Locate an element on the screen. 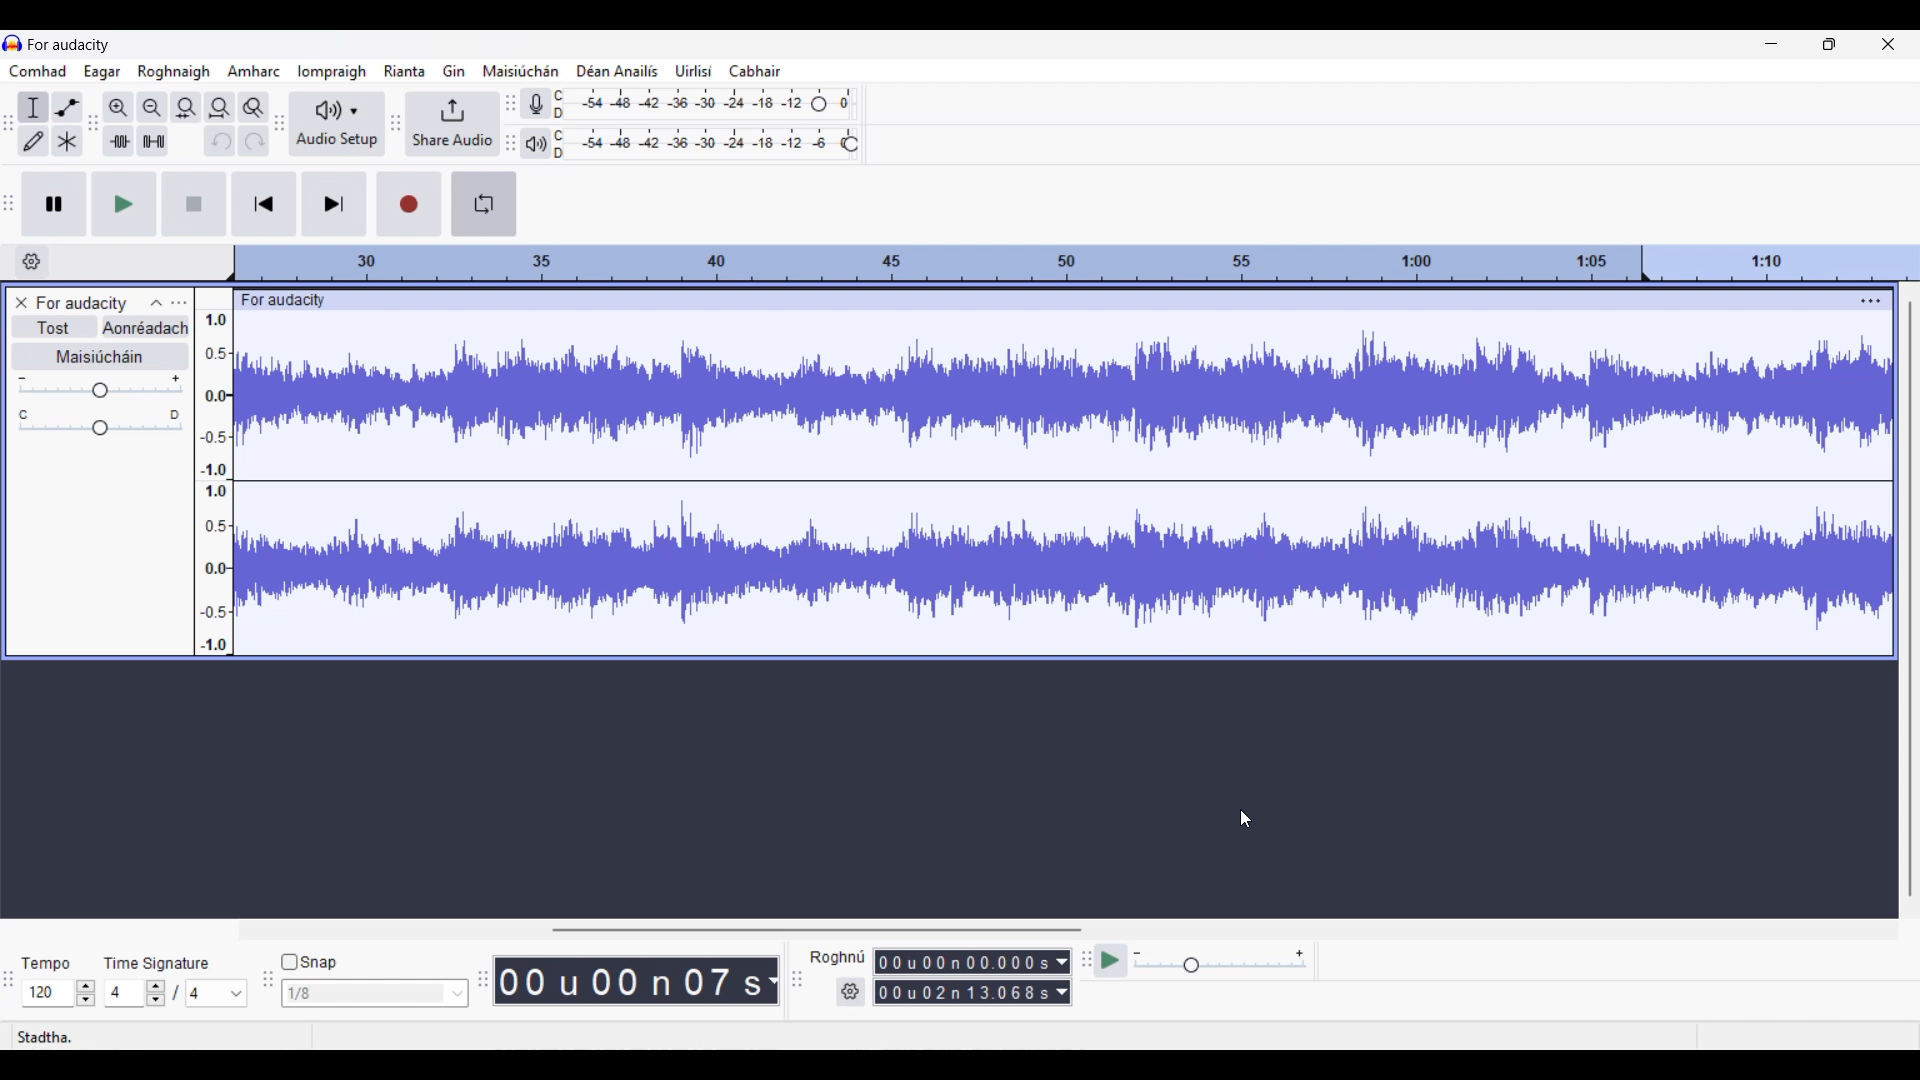  Selection tool is located at coordinates (33, 107).